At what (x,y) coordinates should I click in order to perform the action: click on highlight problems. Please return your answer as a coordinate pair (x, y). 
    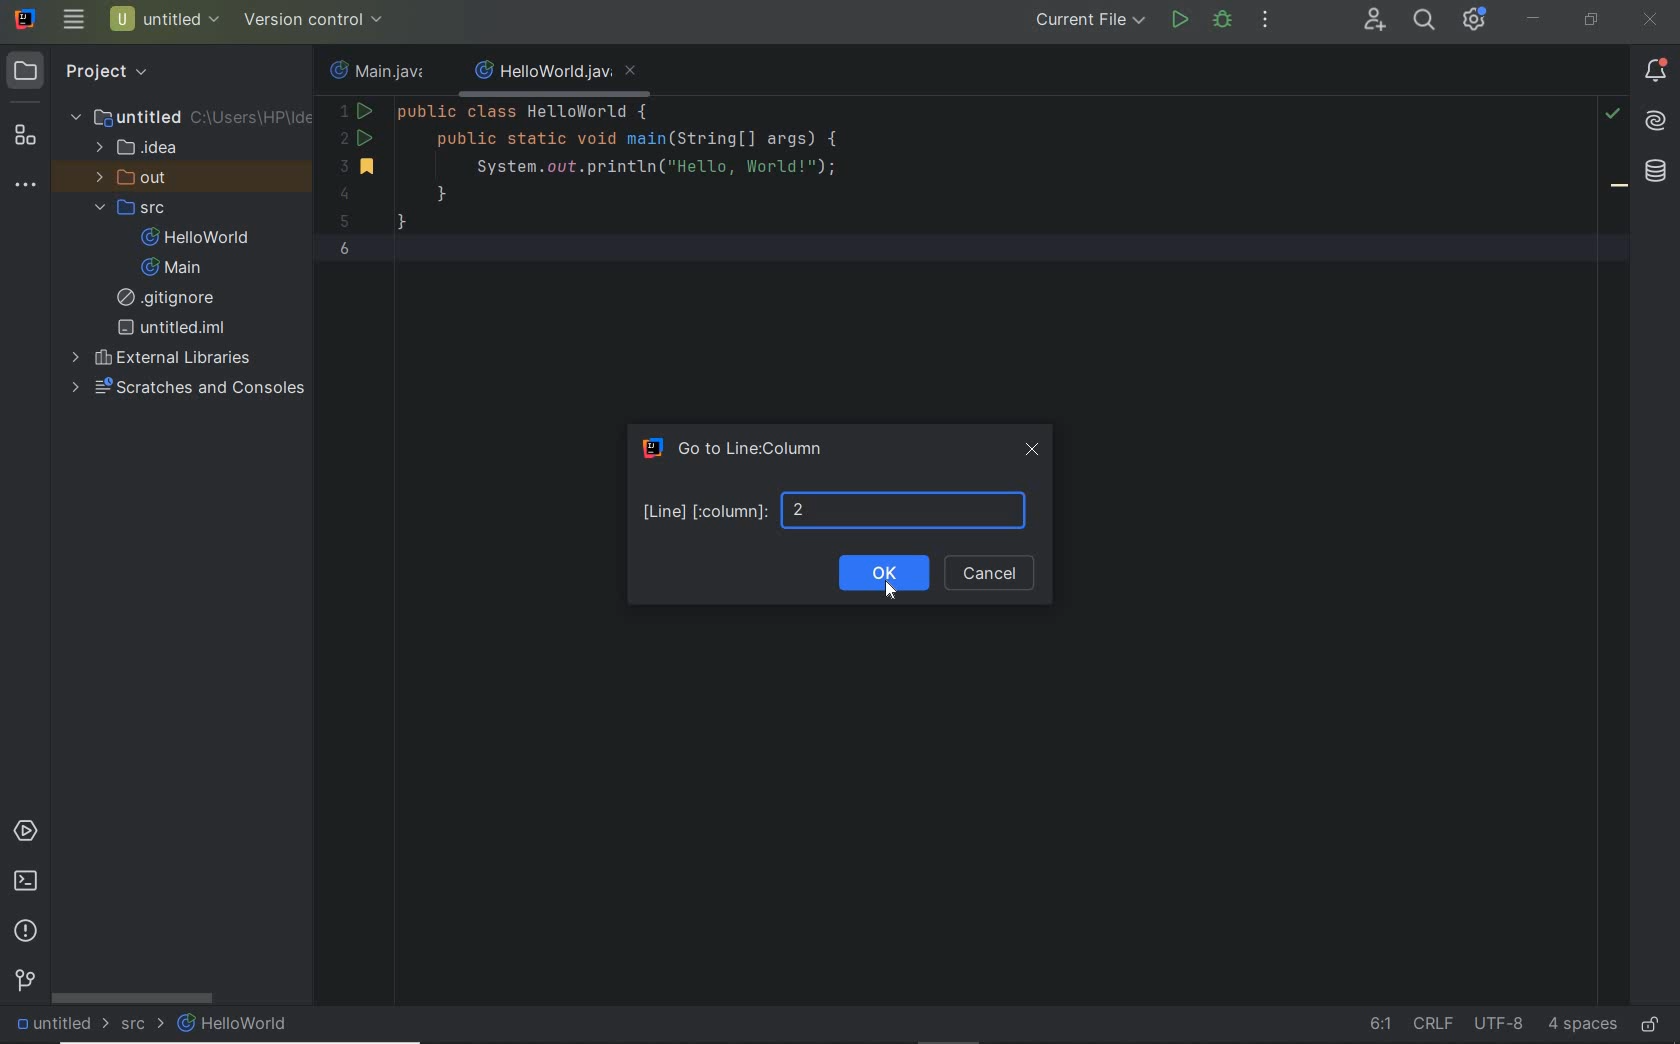
    Looking at the image, I should click on (1612, 114).